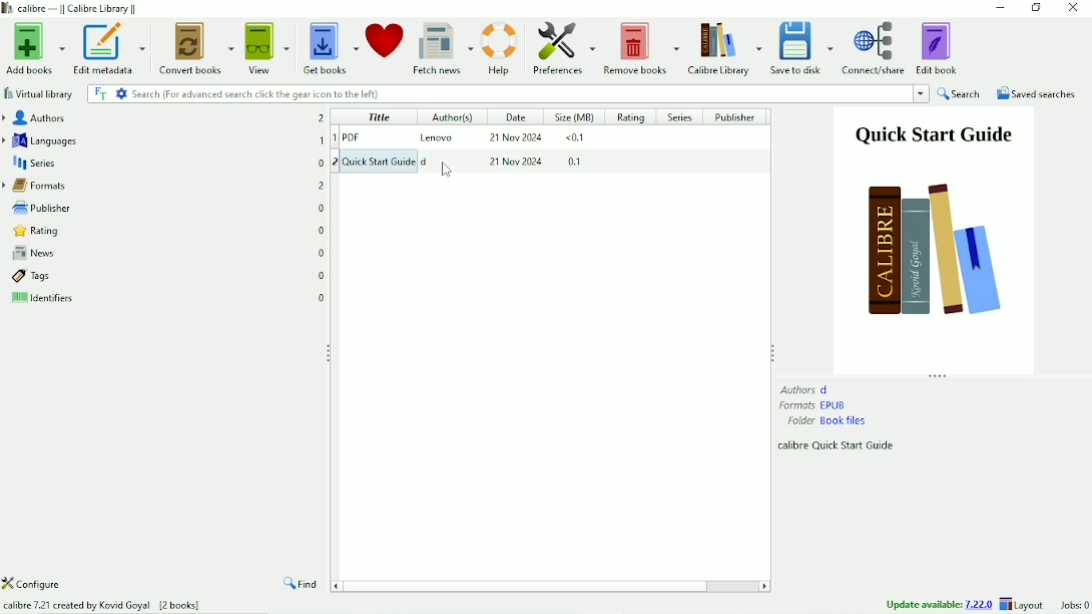 Image resolution: width=1092 pixels, height=614 pixels. I want to click on Formats, so click(814, 405).